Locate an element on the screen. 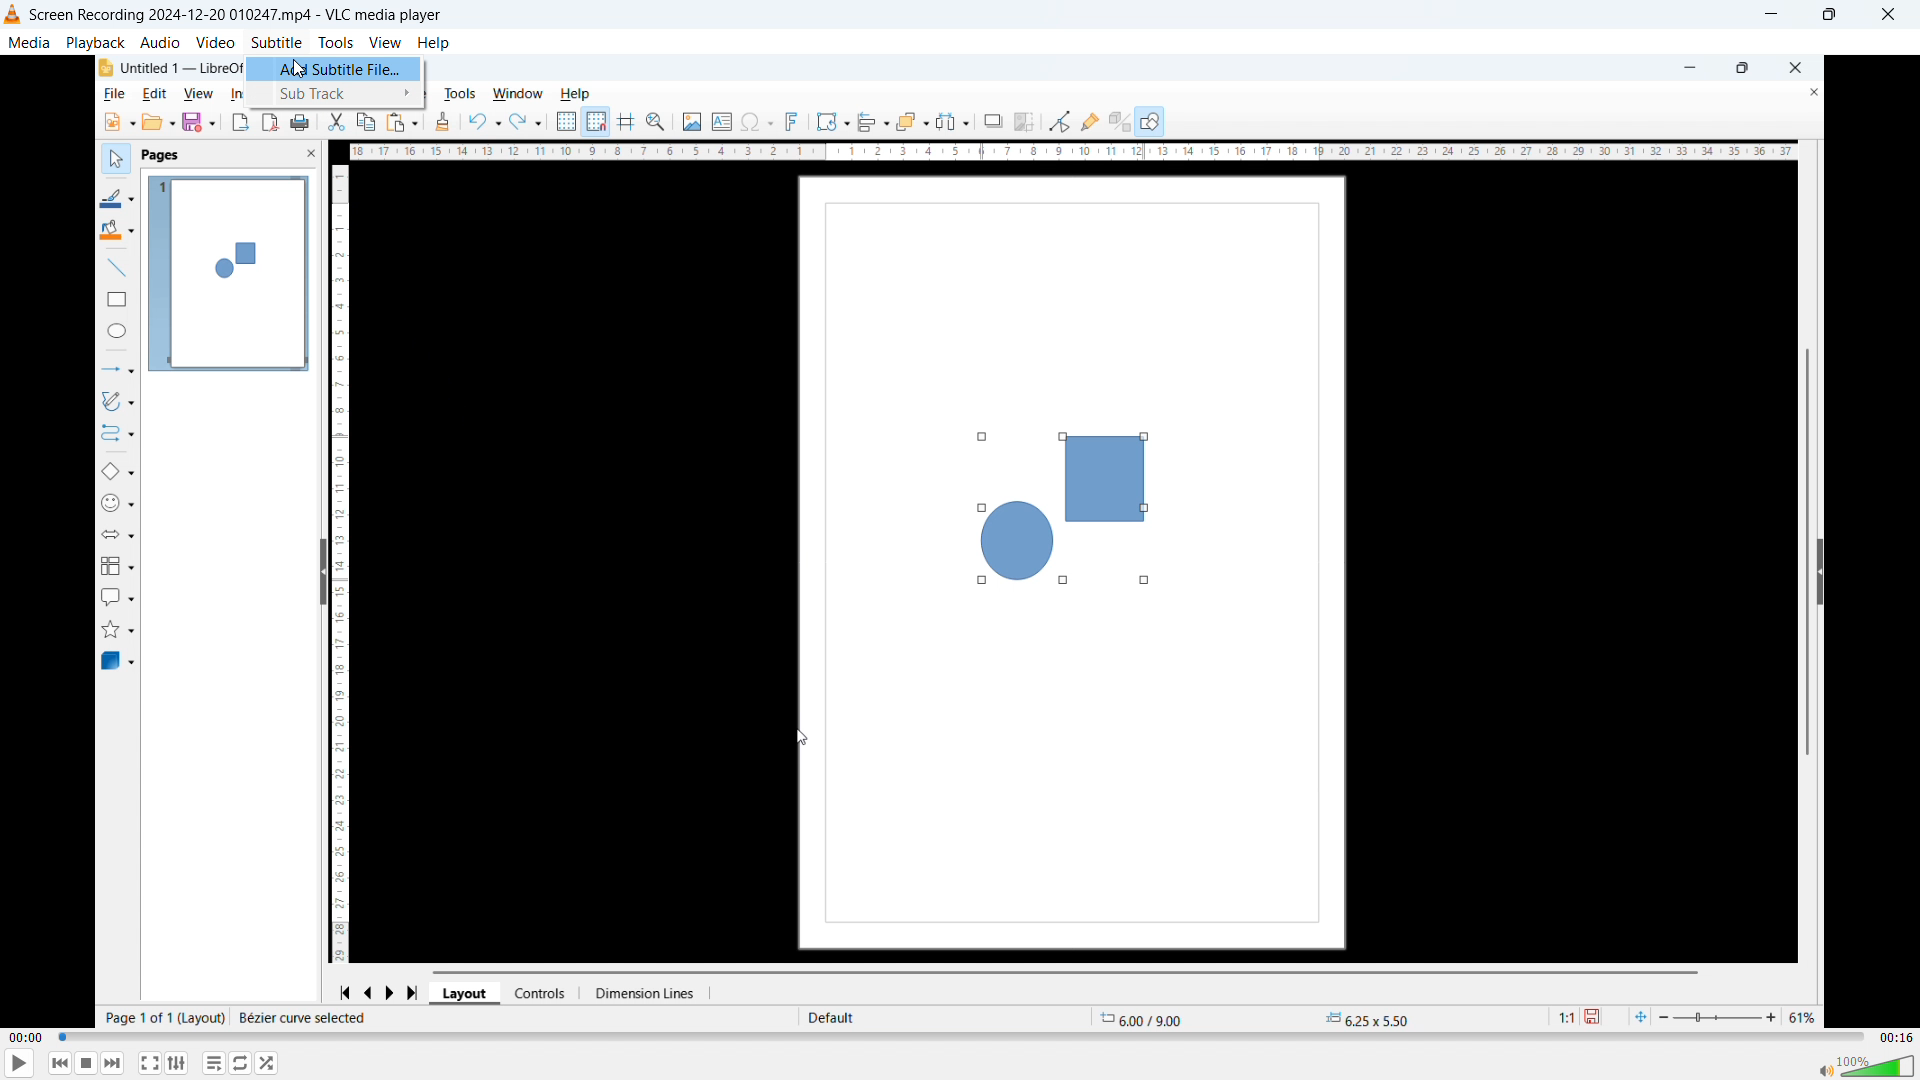  object position- 6.25x5.50 is located at coordinates (1366, 1019).